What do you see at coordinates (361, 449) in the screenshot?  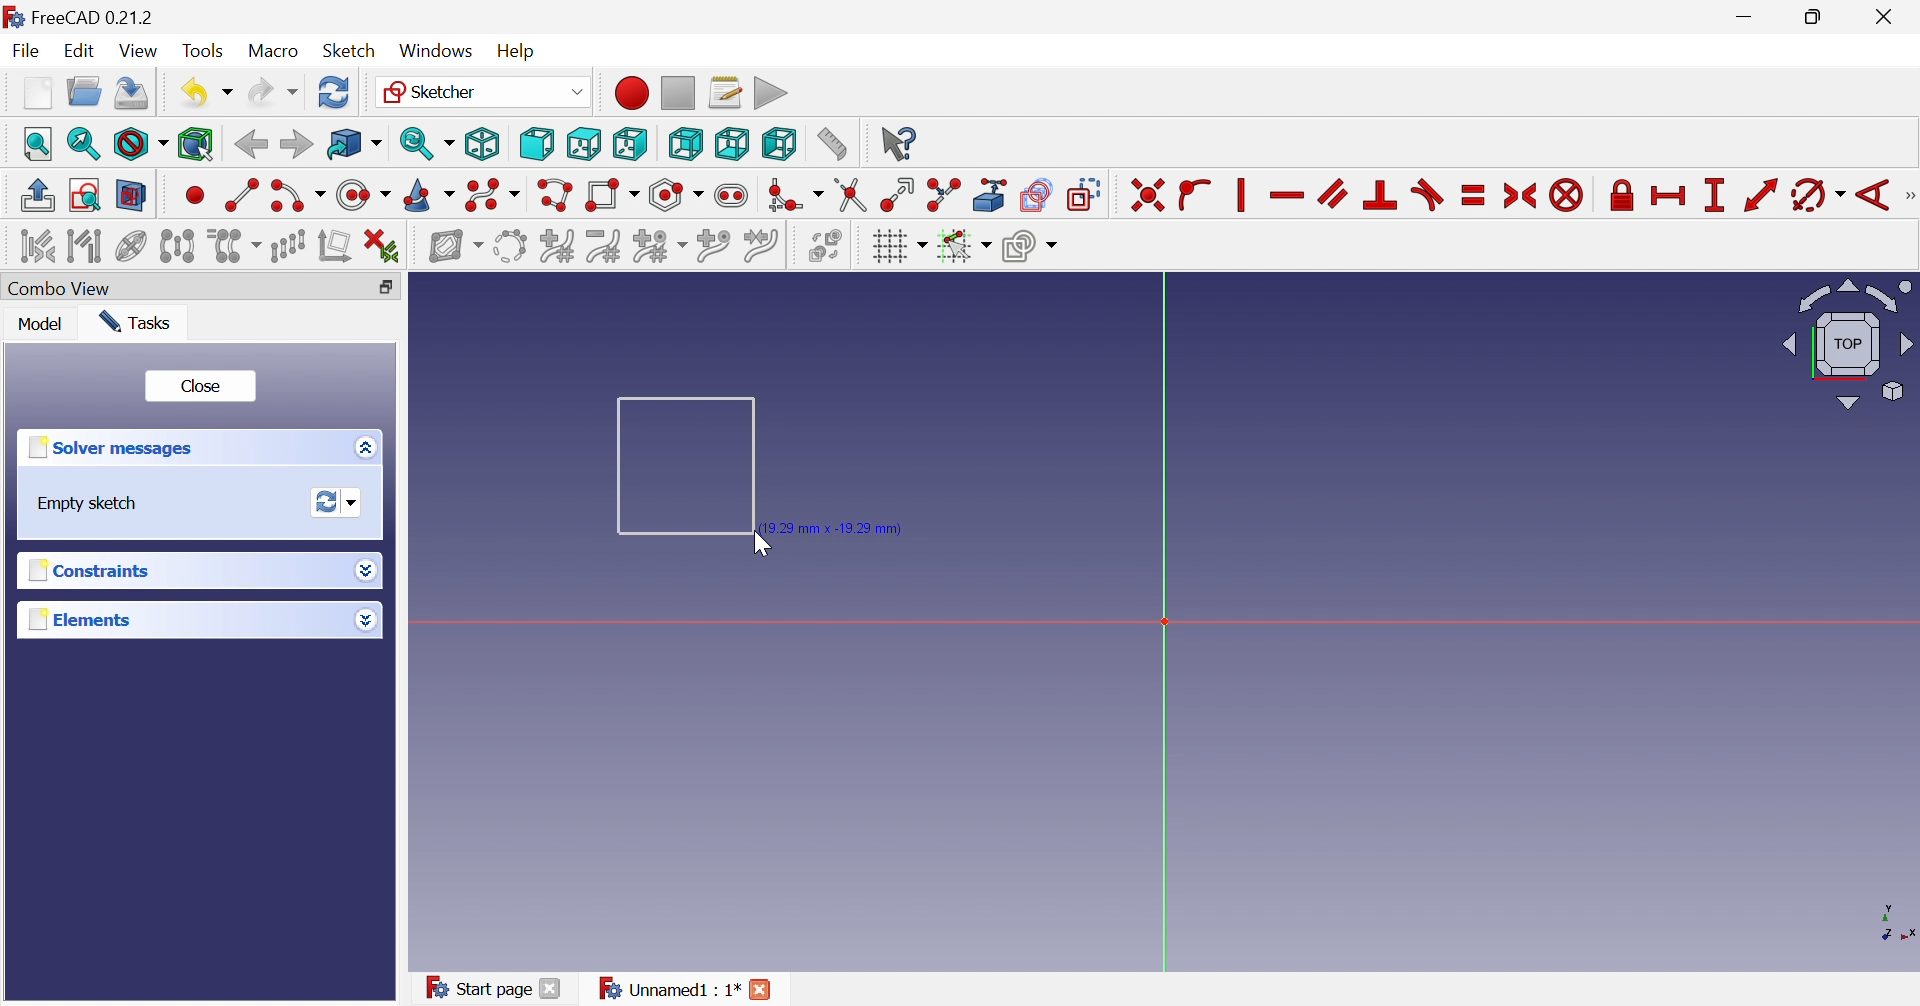 I see `Options` at bounding box center [361, 449].